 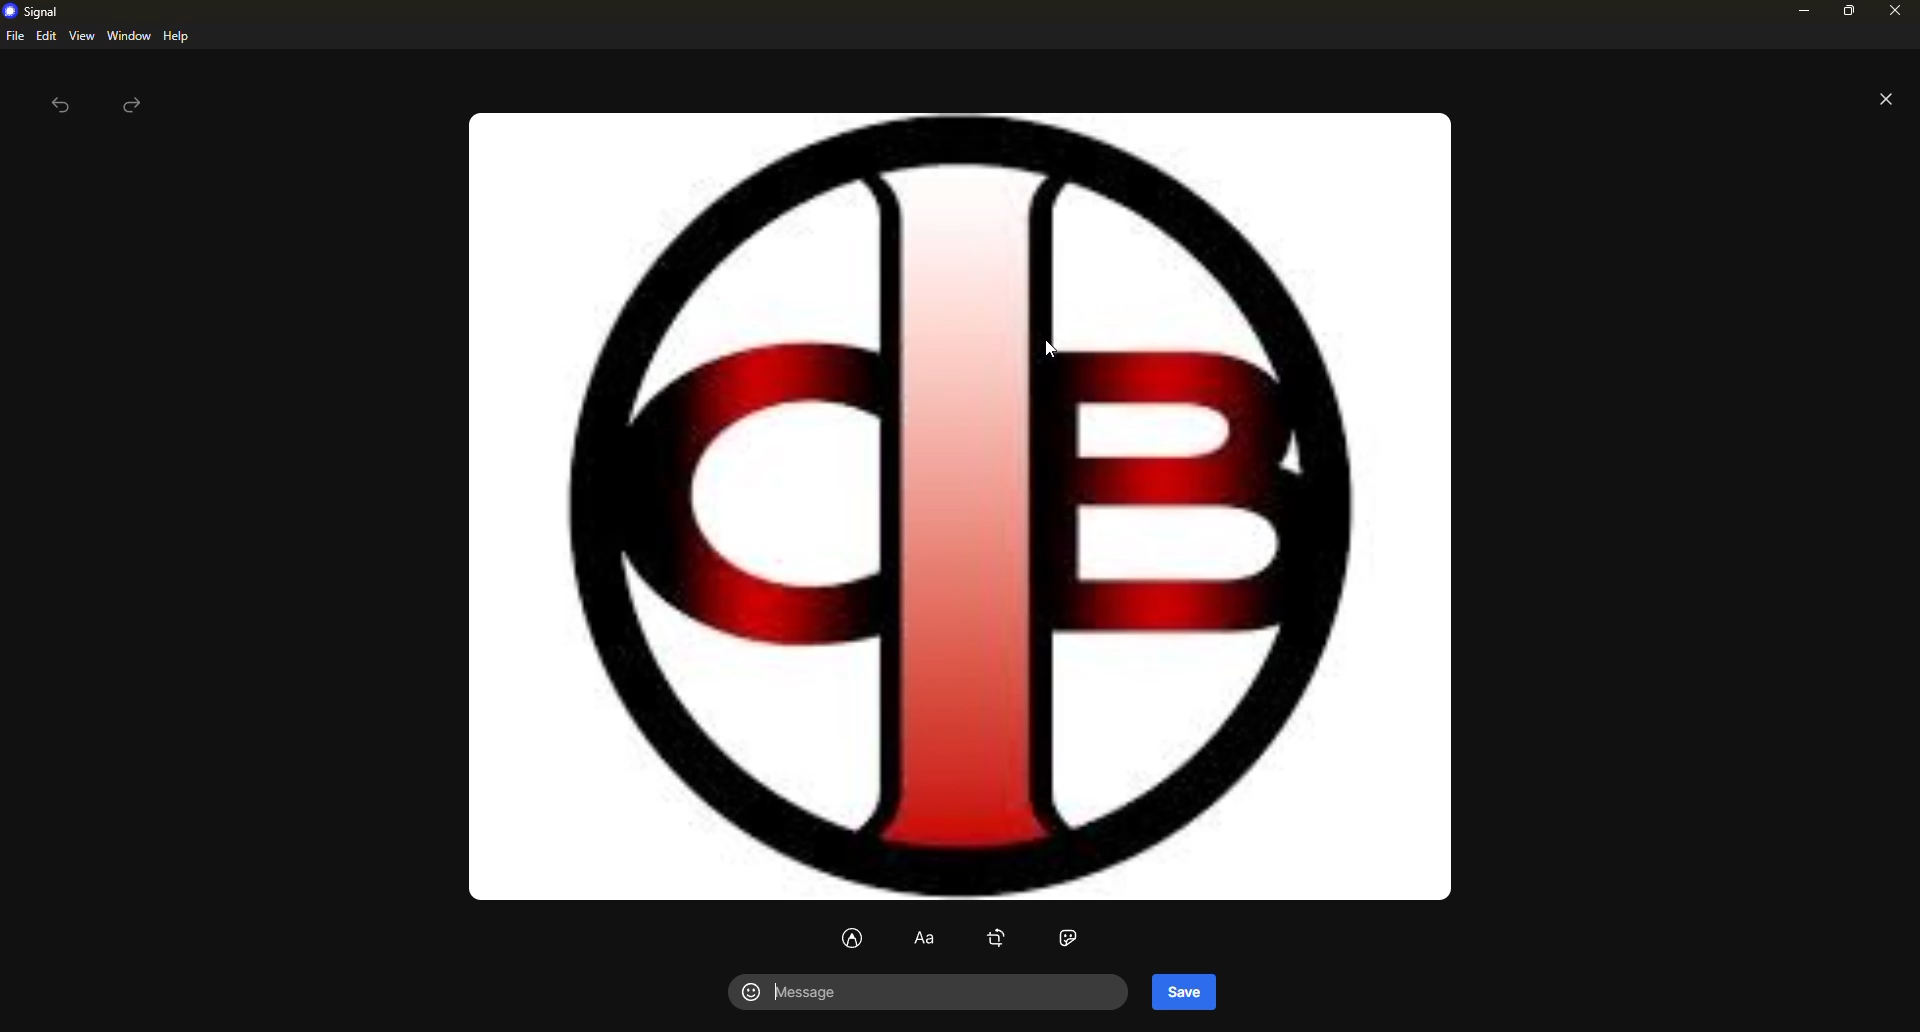 I want to click on forward, so click(x=134, y=105).